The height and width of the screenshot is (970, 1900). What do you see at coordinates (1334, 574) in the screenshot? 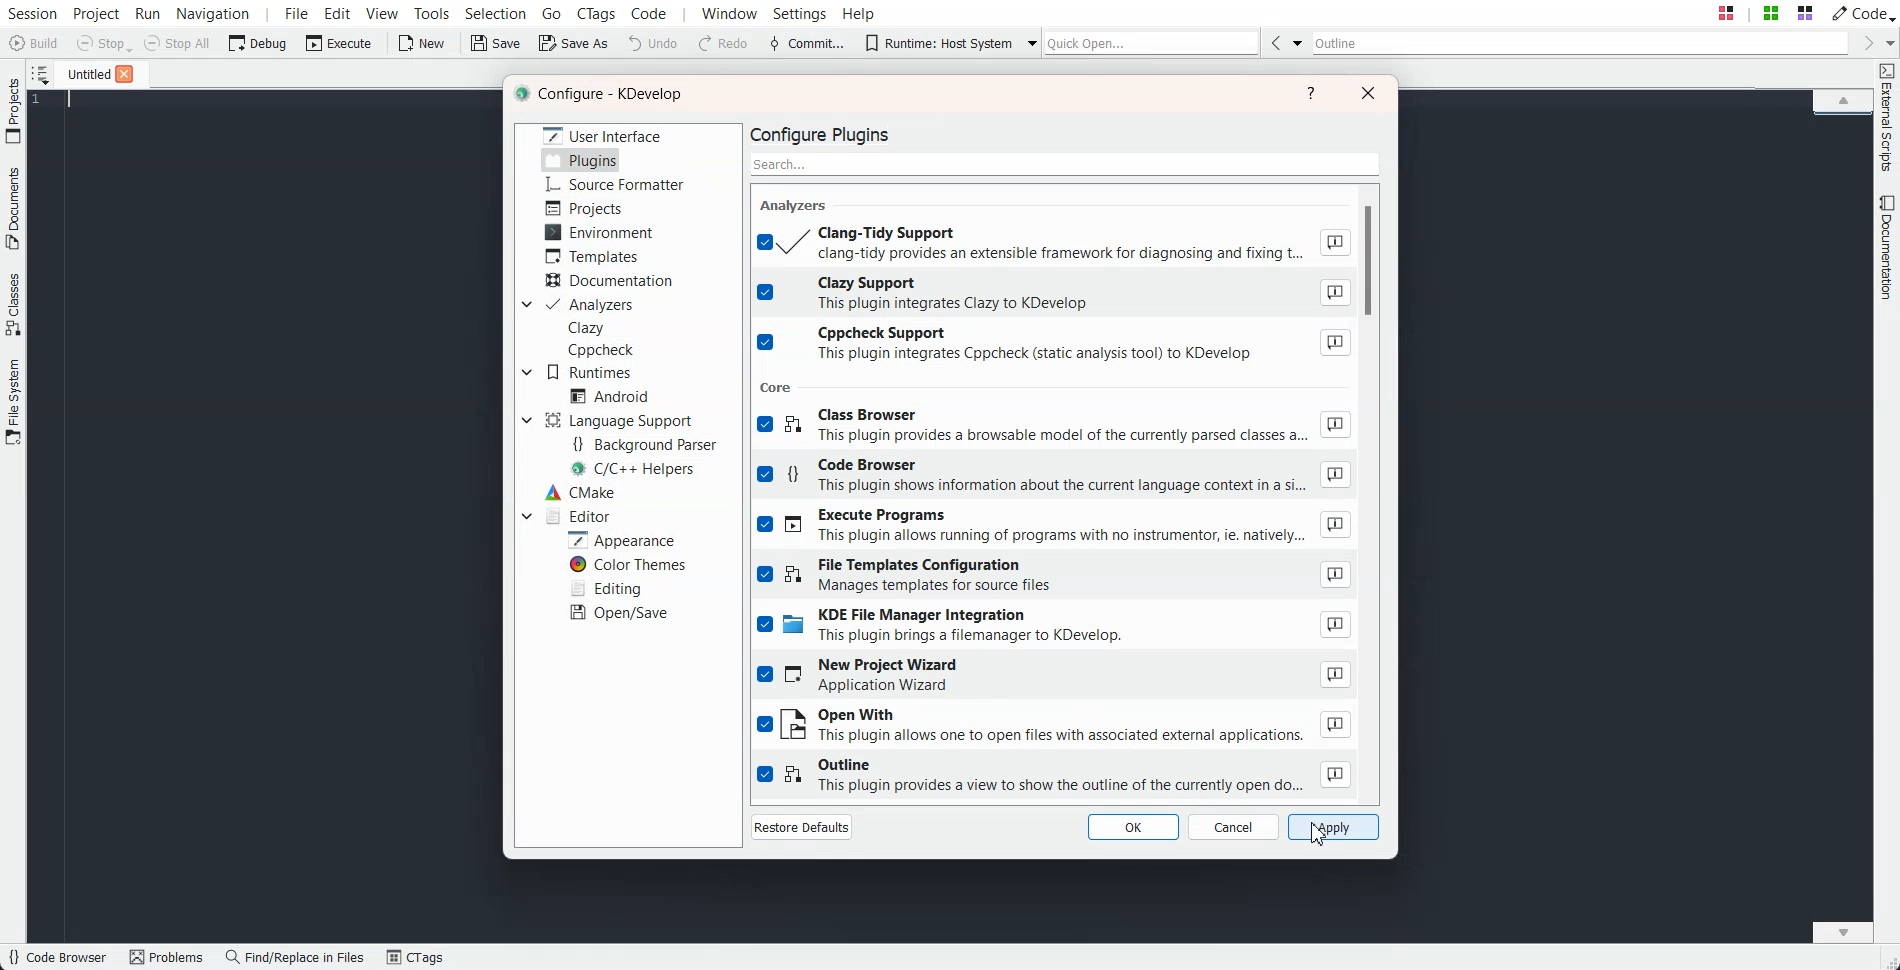
I see `About` at bounding box center [1334, 574].